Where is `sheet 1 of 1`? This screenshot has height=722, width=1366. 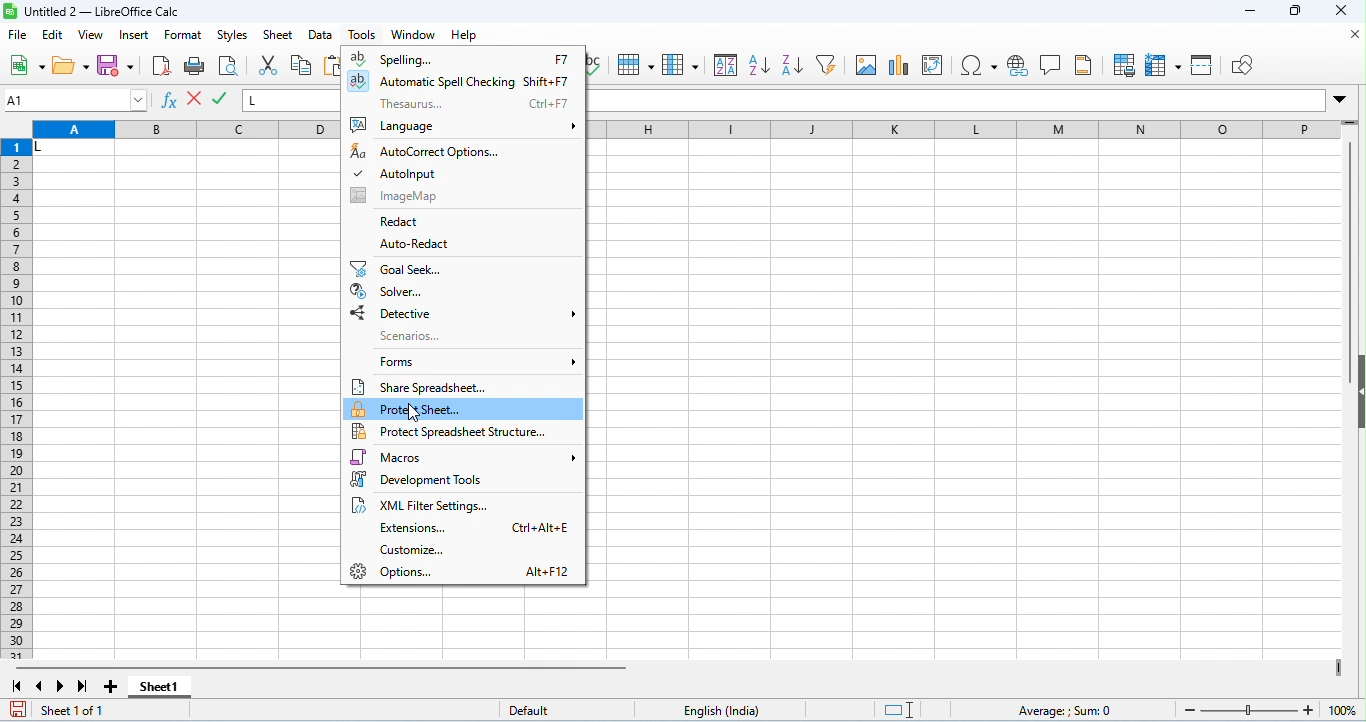
sheet 1 of 1 is located at coordinates (78, 711).